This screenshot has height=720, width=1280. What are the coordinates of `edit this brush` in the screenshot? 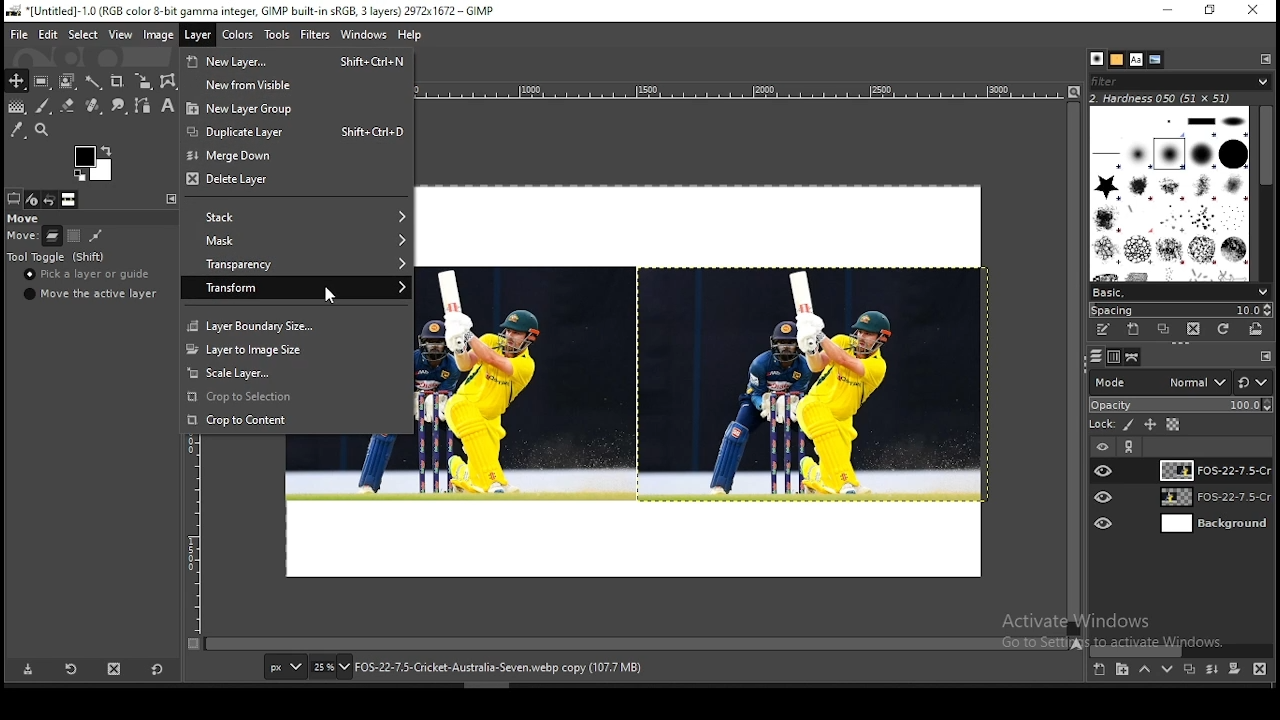 It's located at (1103, 329).